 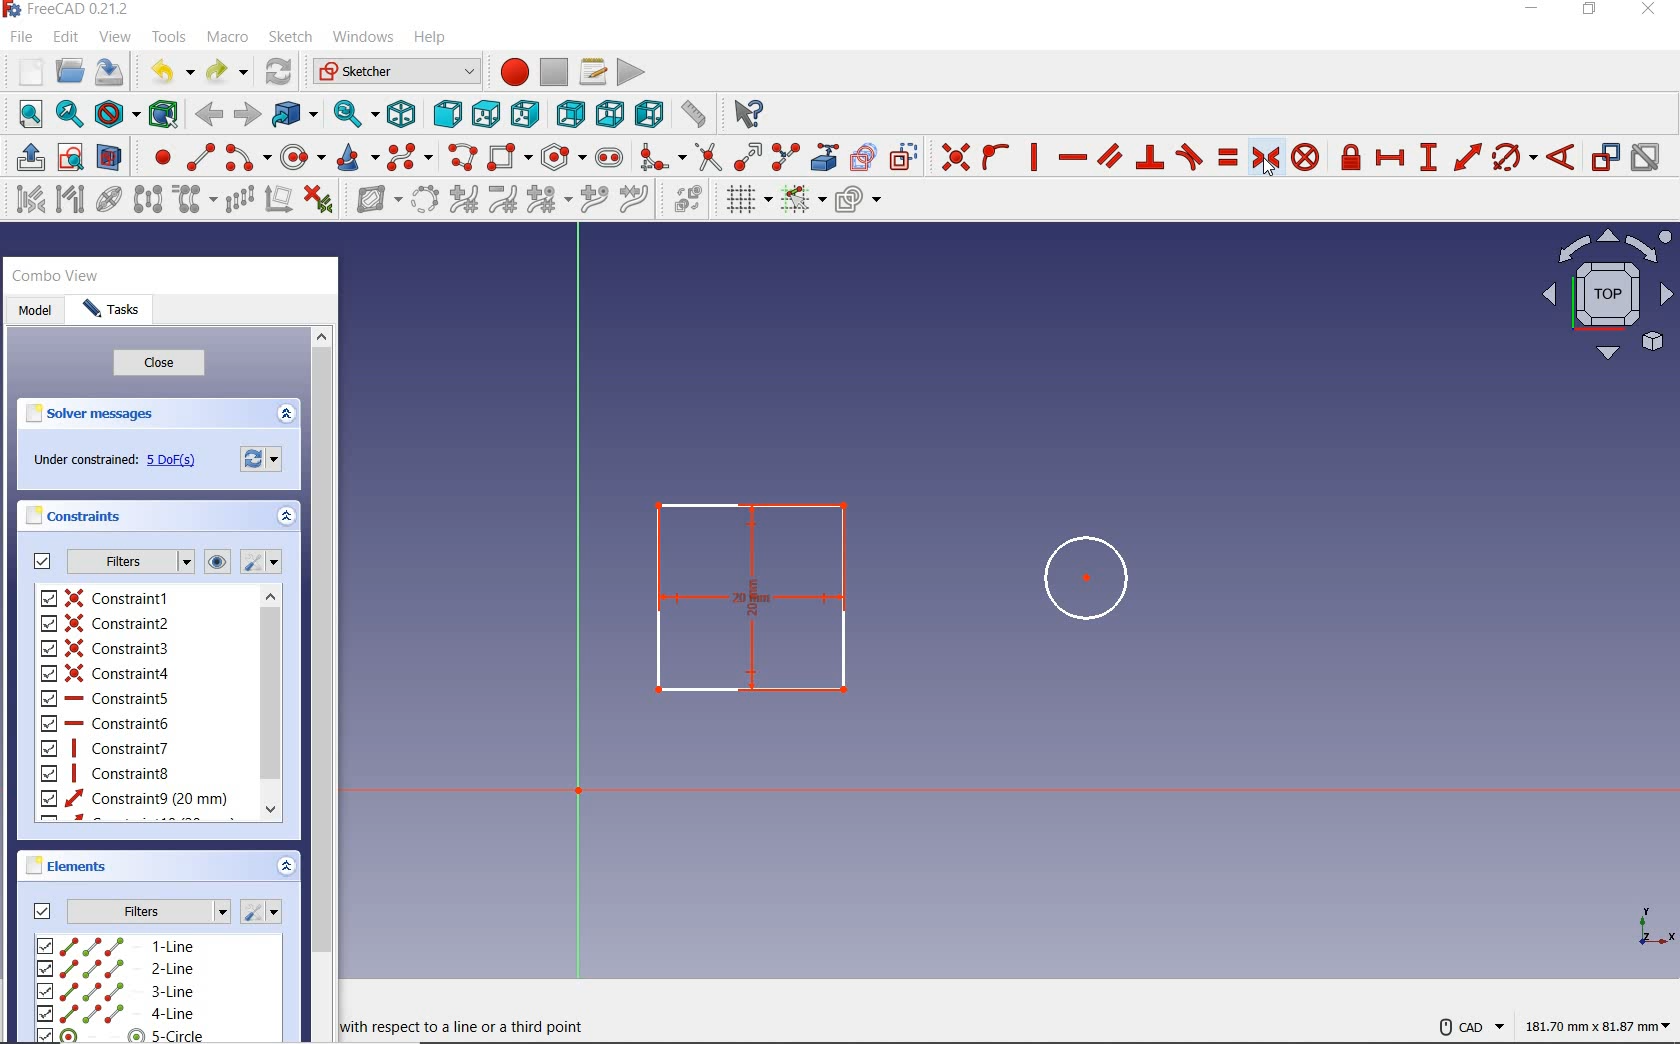 What do you see at coordinates (68, 115) in the screenshot?
I see `fit selection` at bounding box center [68, 115].